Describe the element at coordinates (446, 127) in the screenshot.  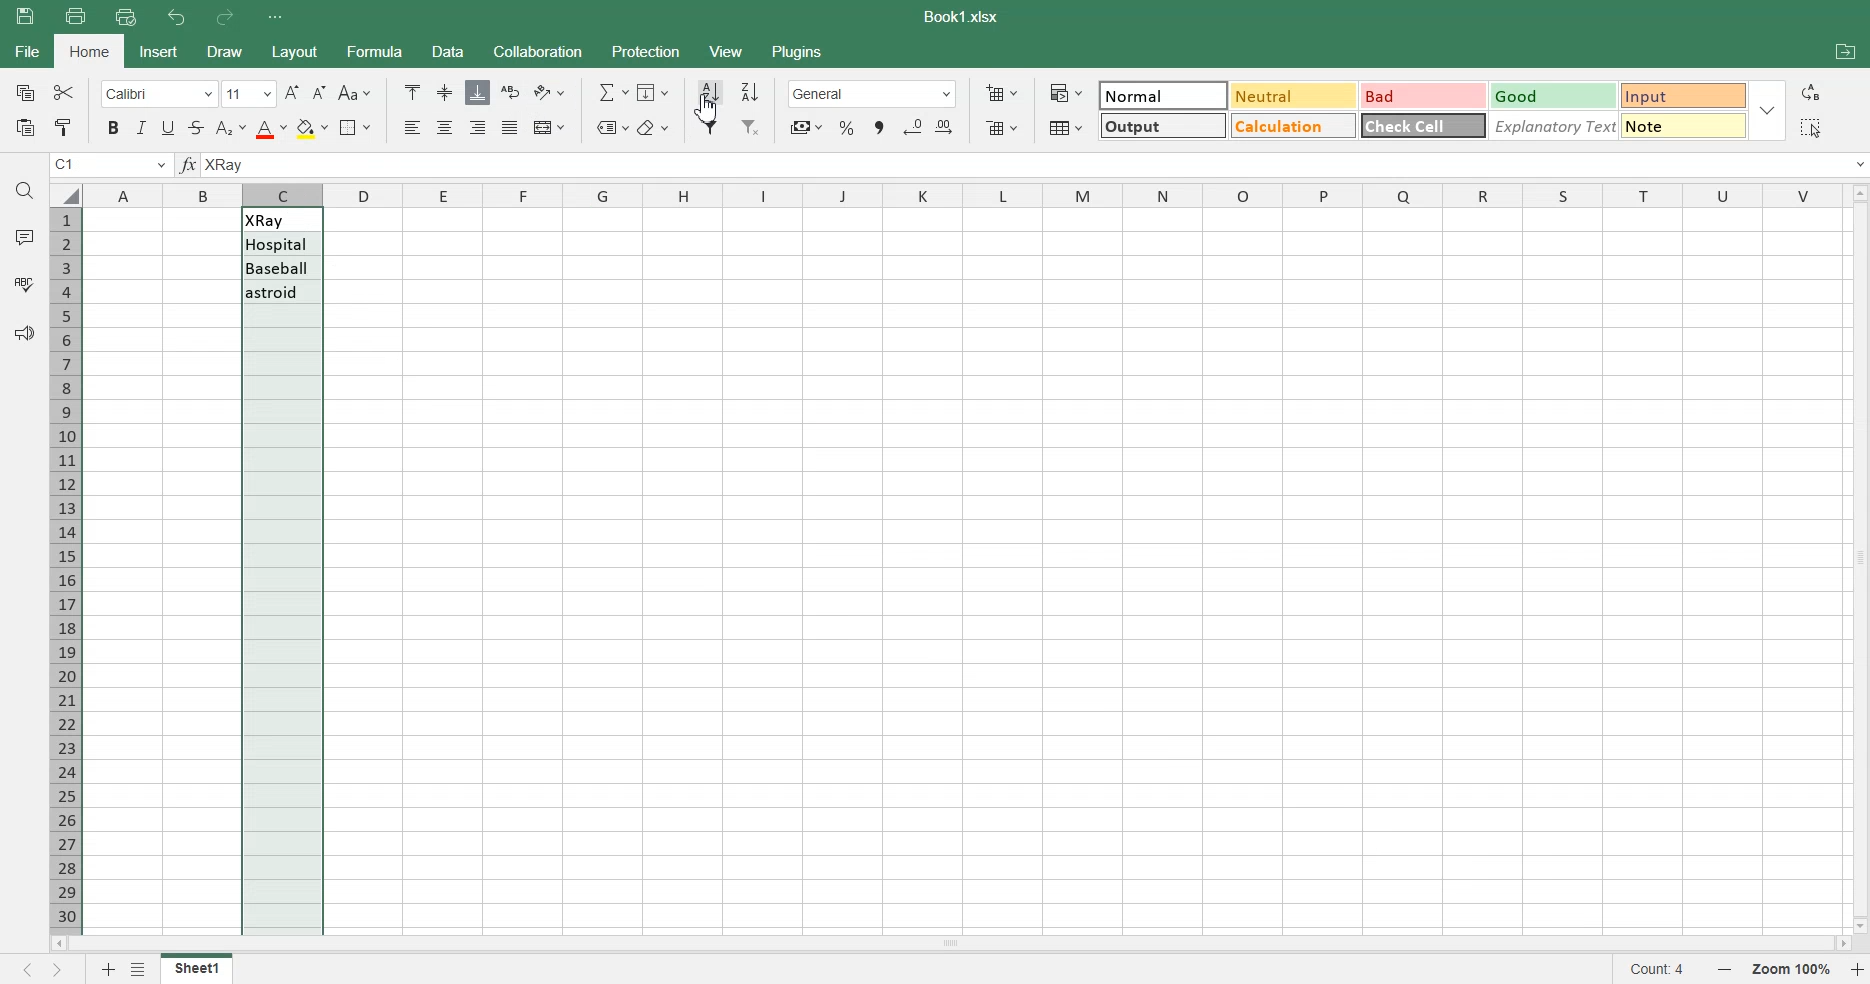
I see `Align Center` at that location.